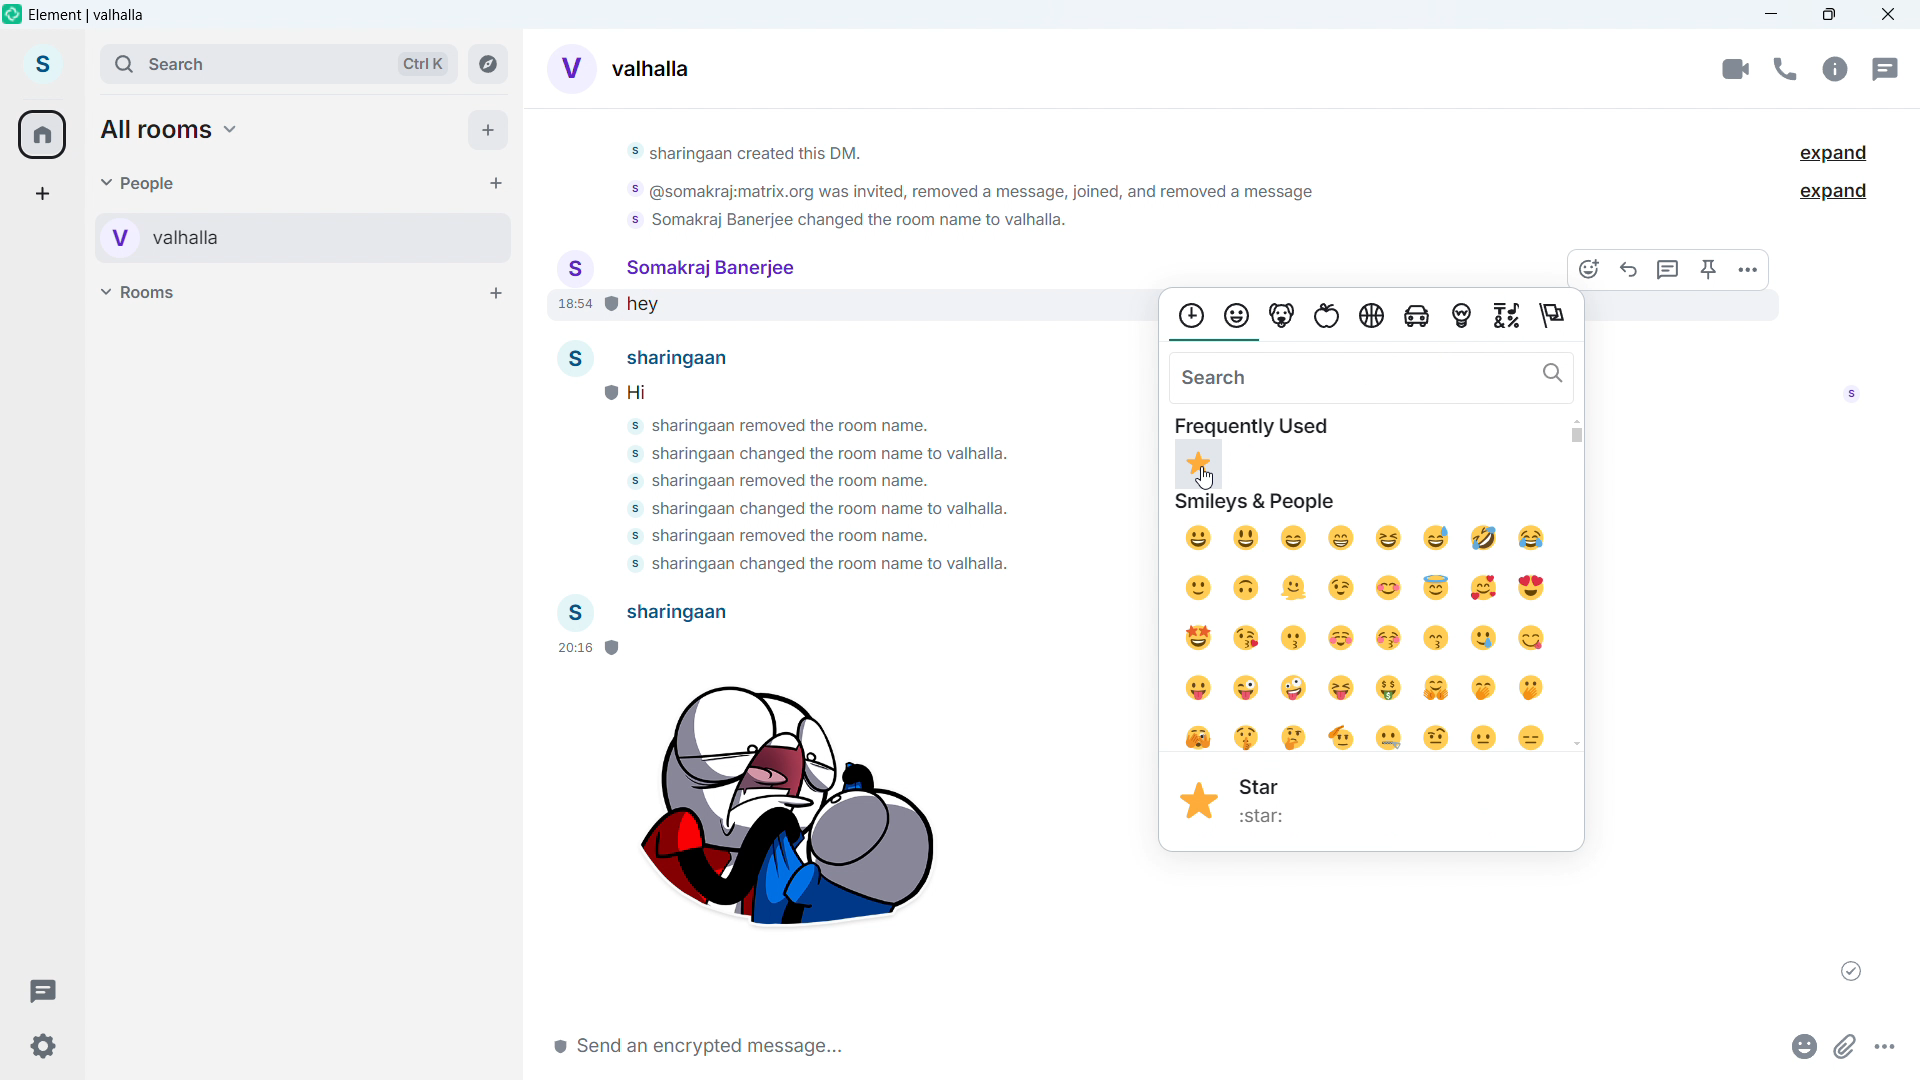 The image size is (1920, 1080). I want to click on zony face, so click(1295, 688).